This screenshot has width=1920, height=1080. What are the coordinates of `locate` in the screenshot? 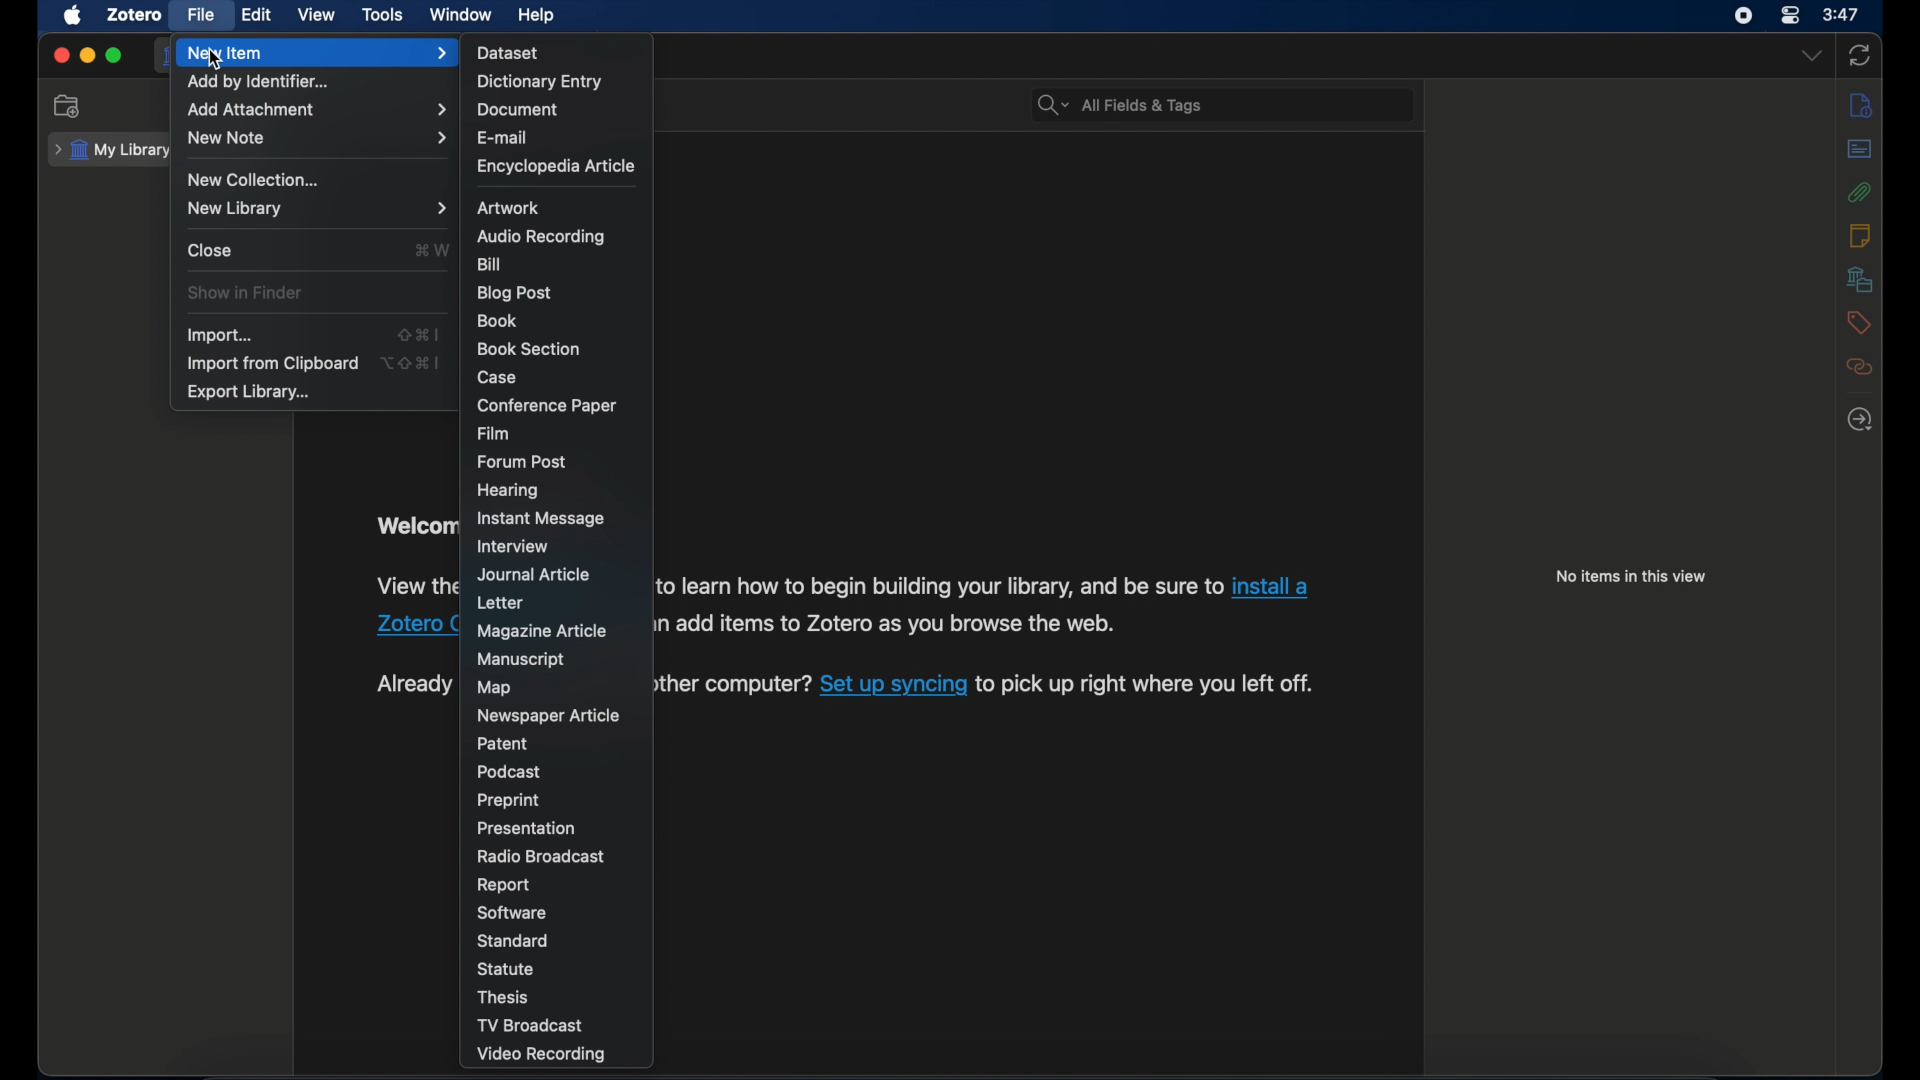 It's located at (1861, 420).